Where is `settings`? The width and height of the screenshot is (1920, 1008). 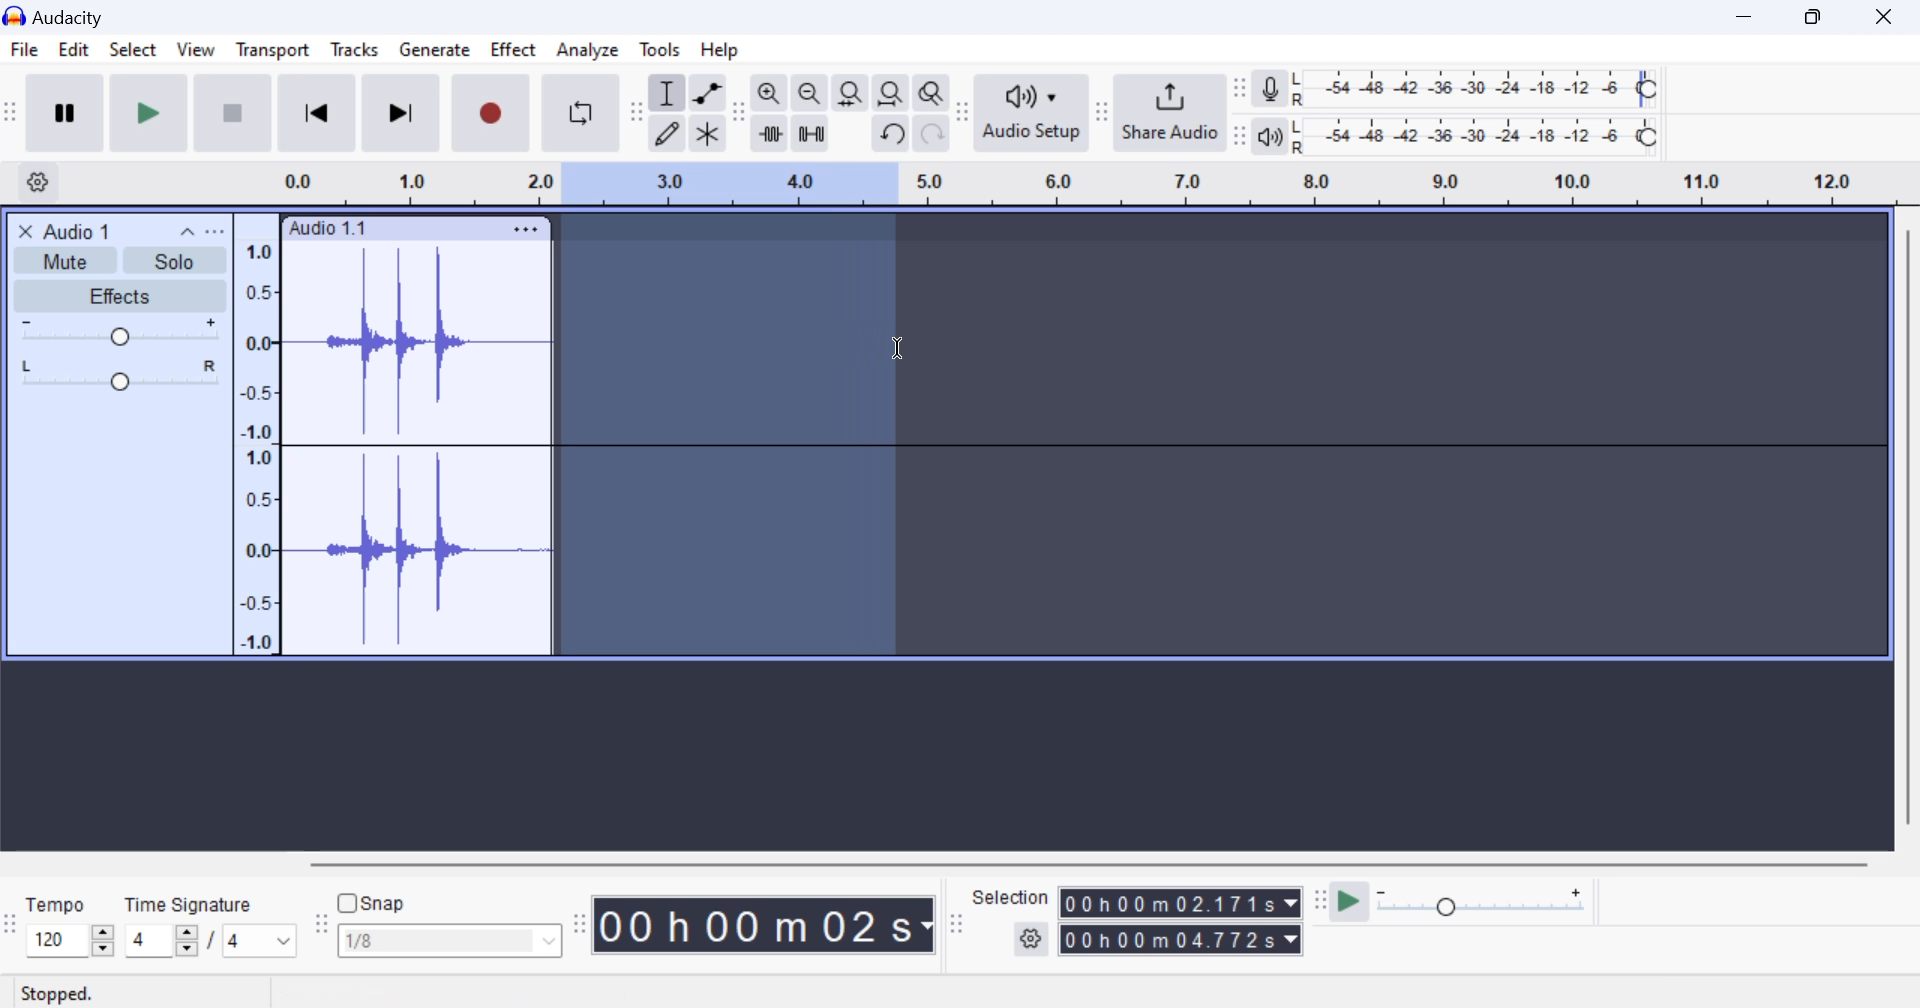 settings is located at coordinates (1033, 940).